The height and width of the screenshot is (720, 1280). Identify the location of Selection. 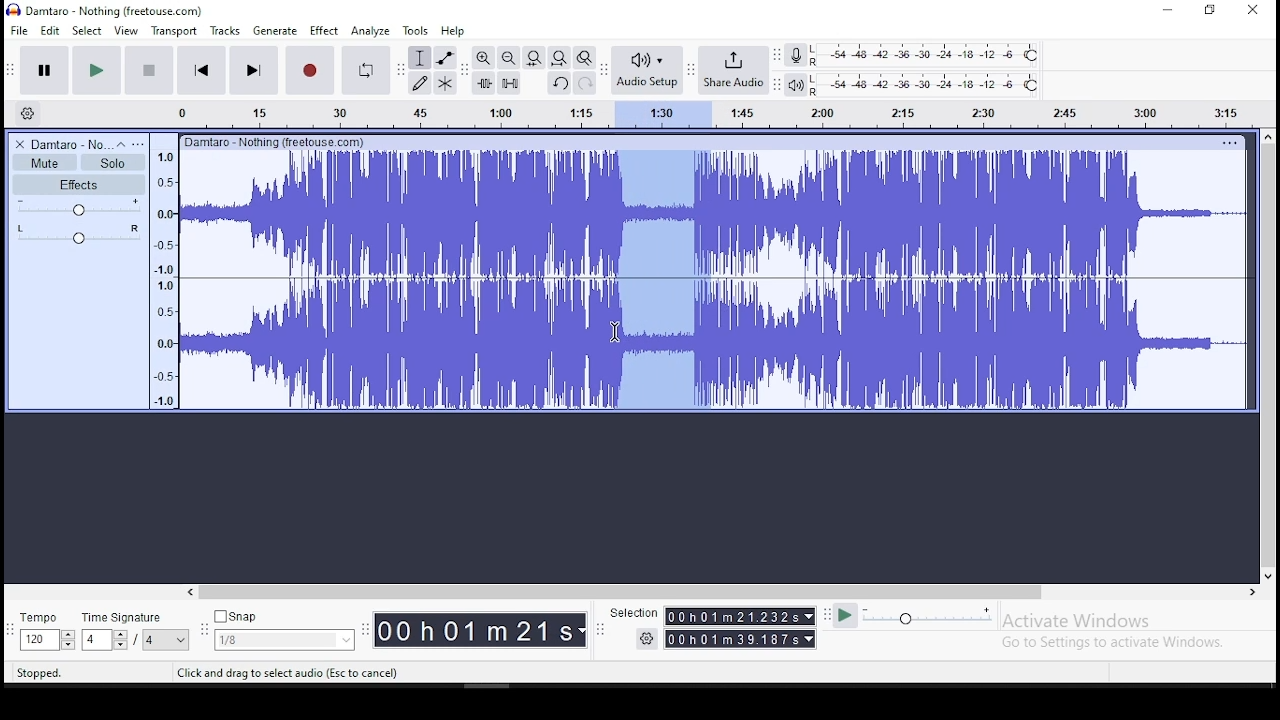
(632, 613).